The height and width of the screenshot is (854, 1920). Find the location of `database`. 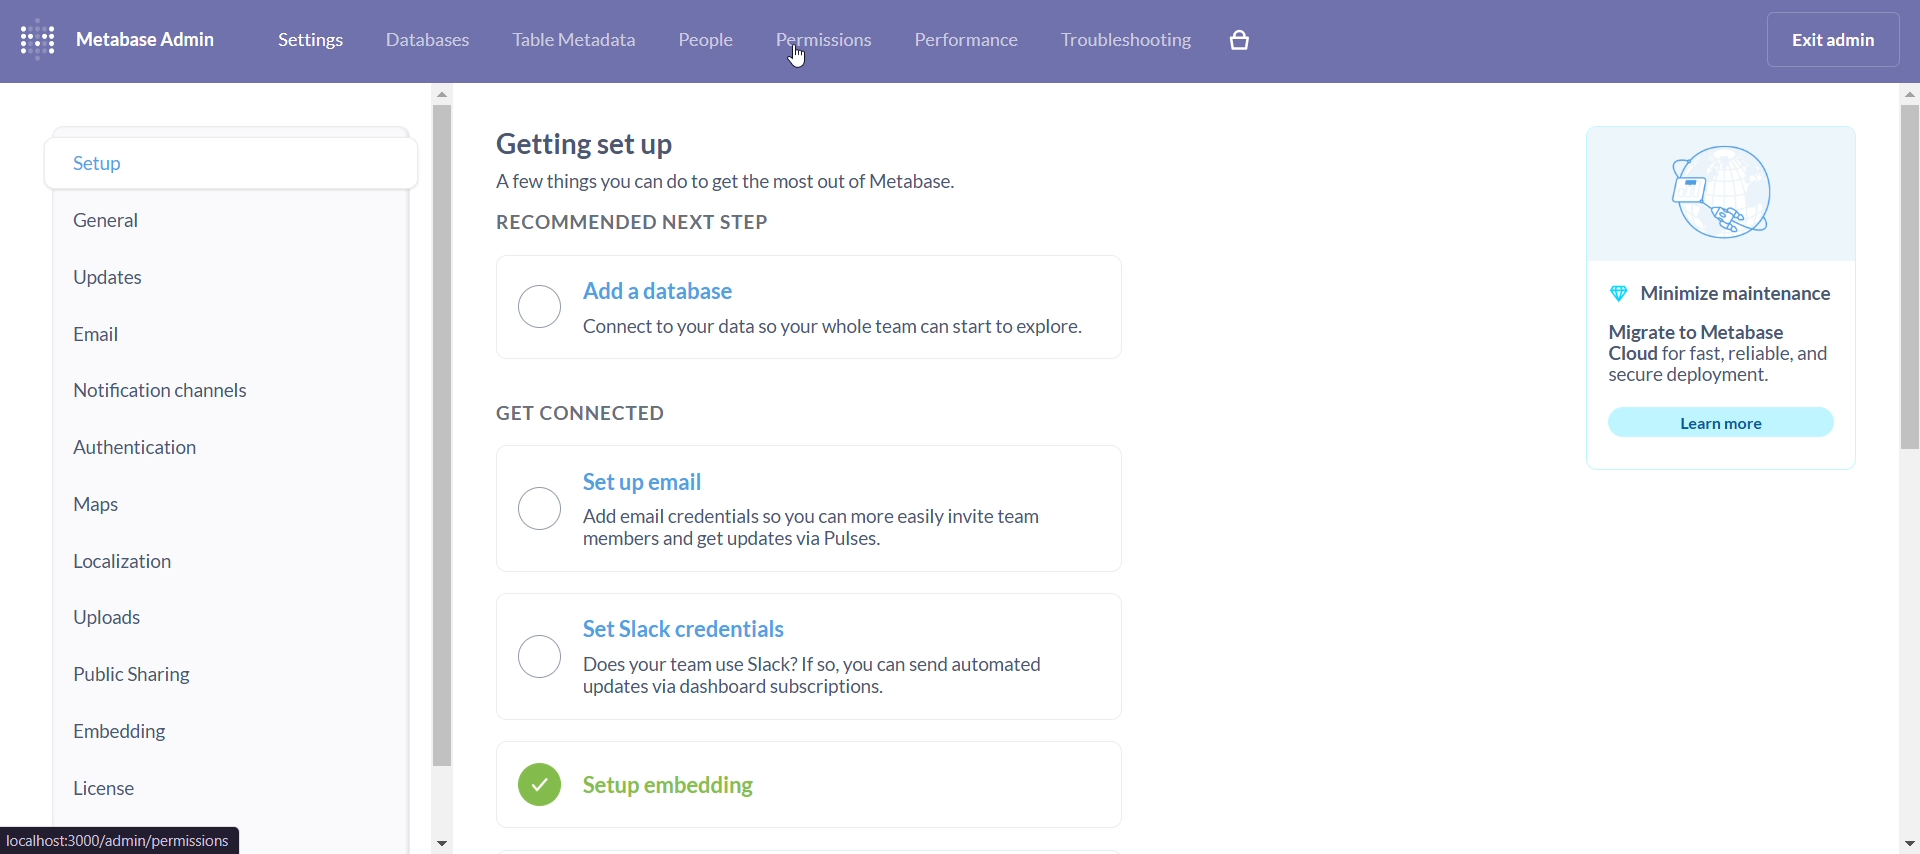

database is located at coordinates (423, 40).